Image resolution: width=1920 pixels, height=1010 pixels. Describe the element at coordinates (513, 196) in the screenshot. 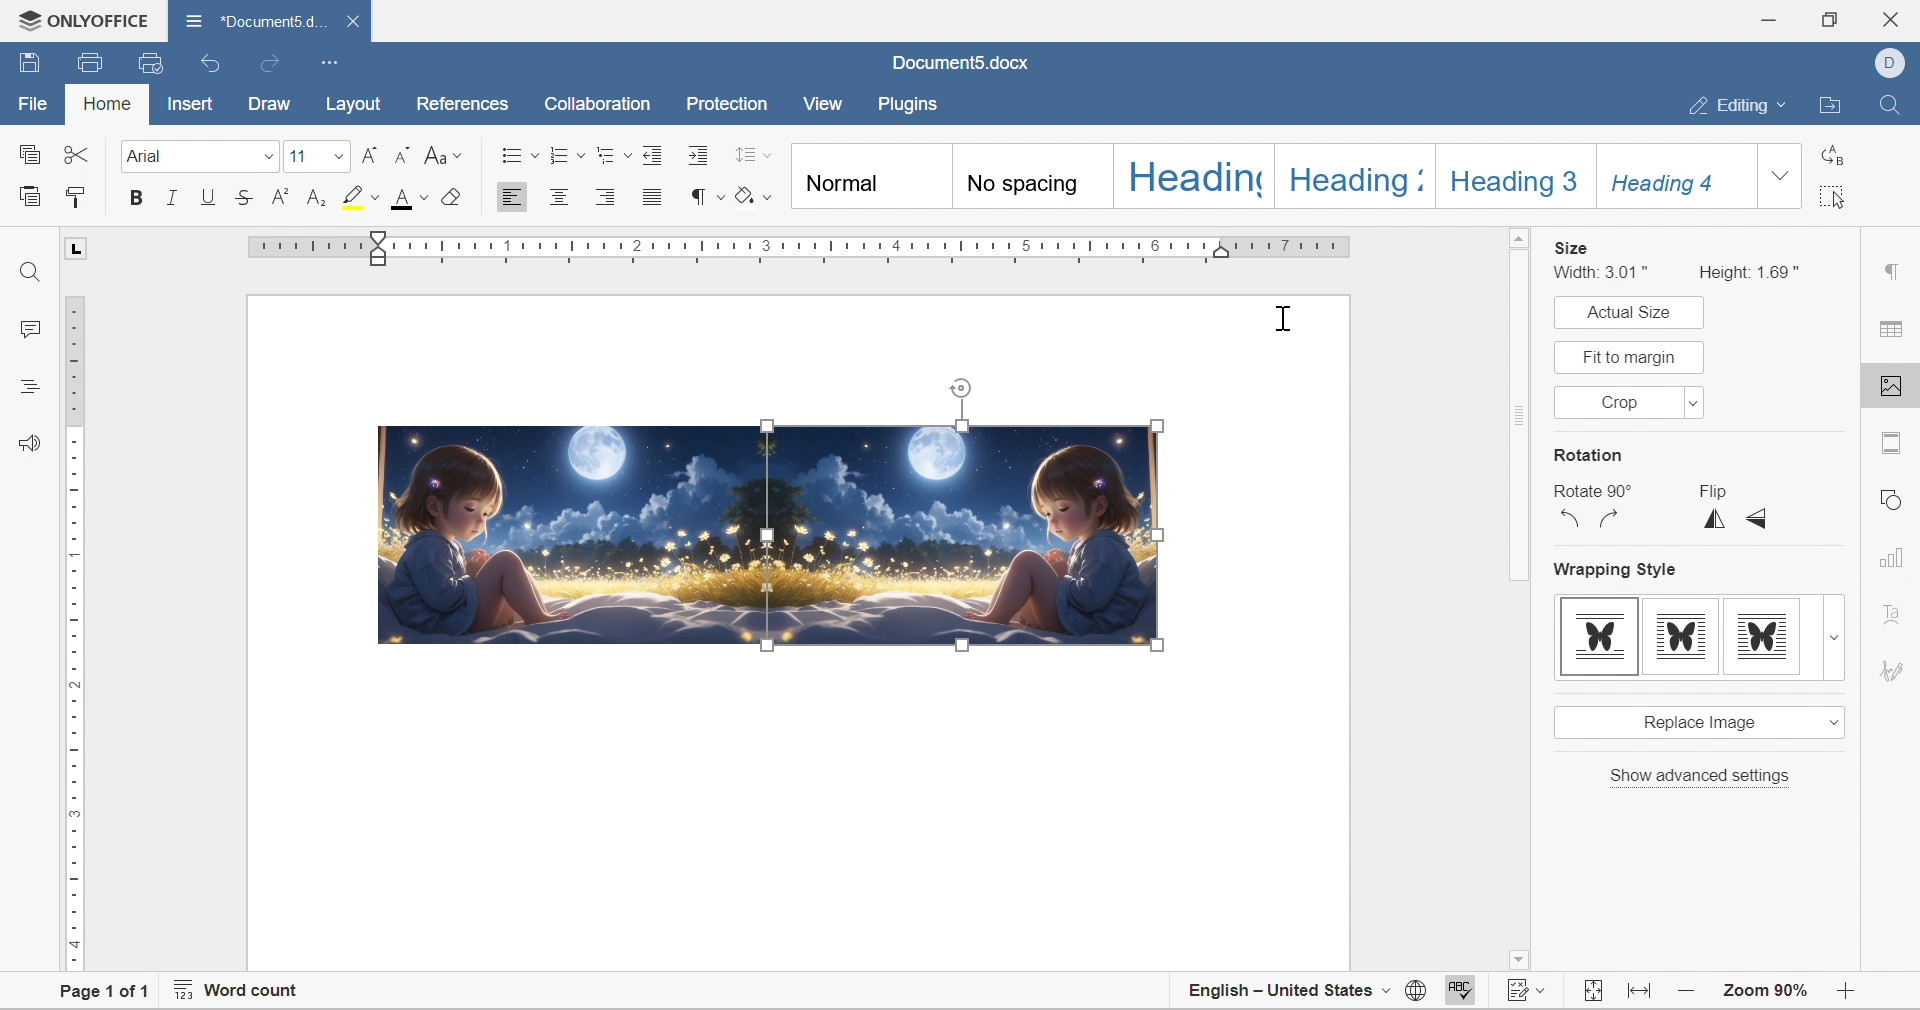

I see `Align left` at that location.